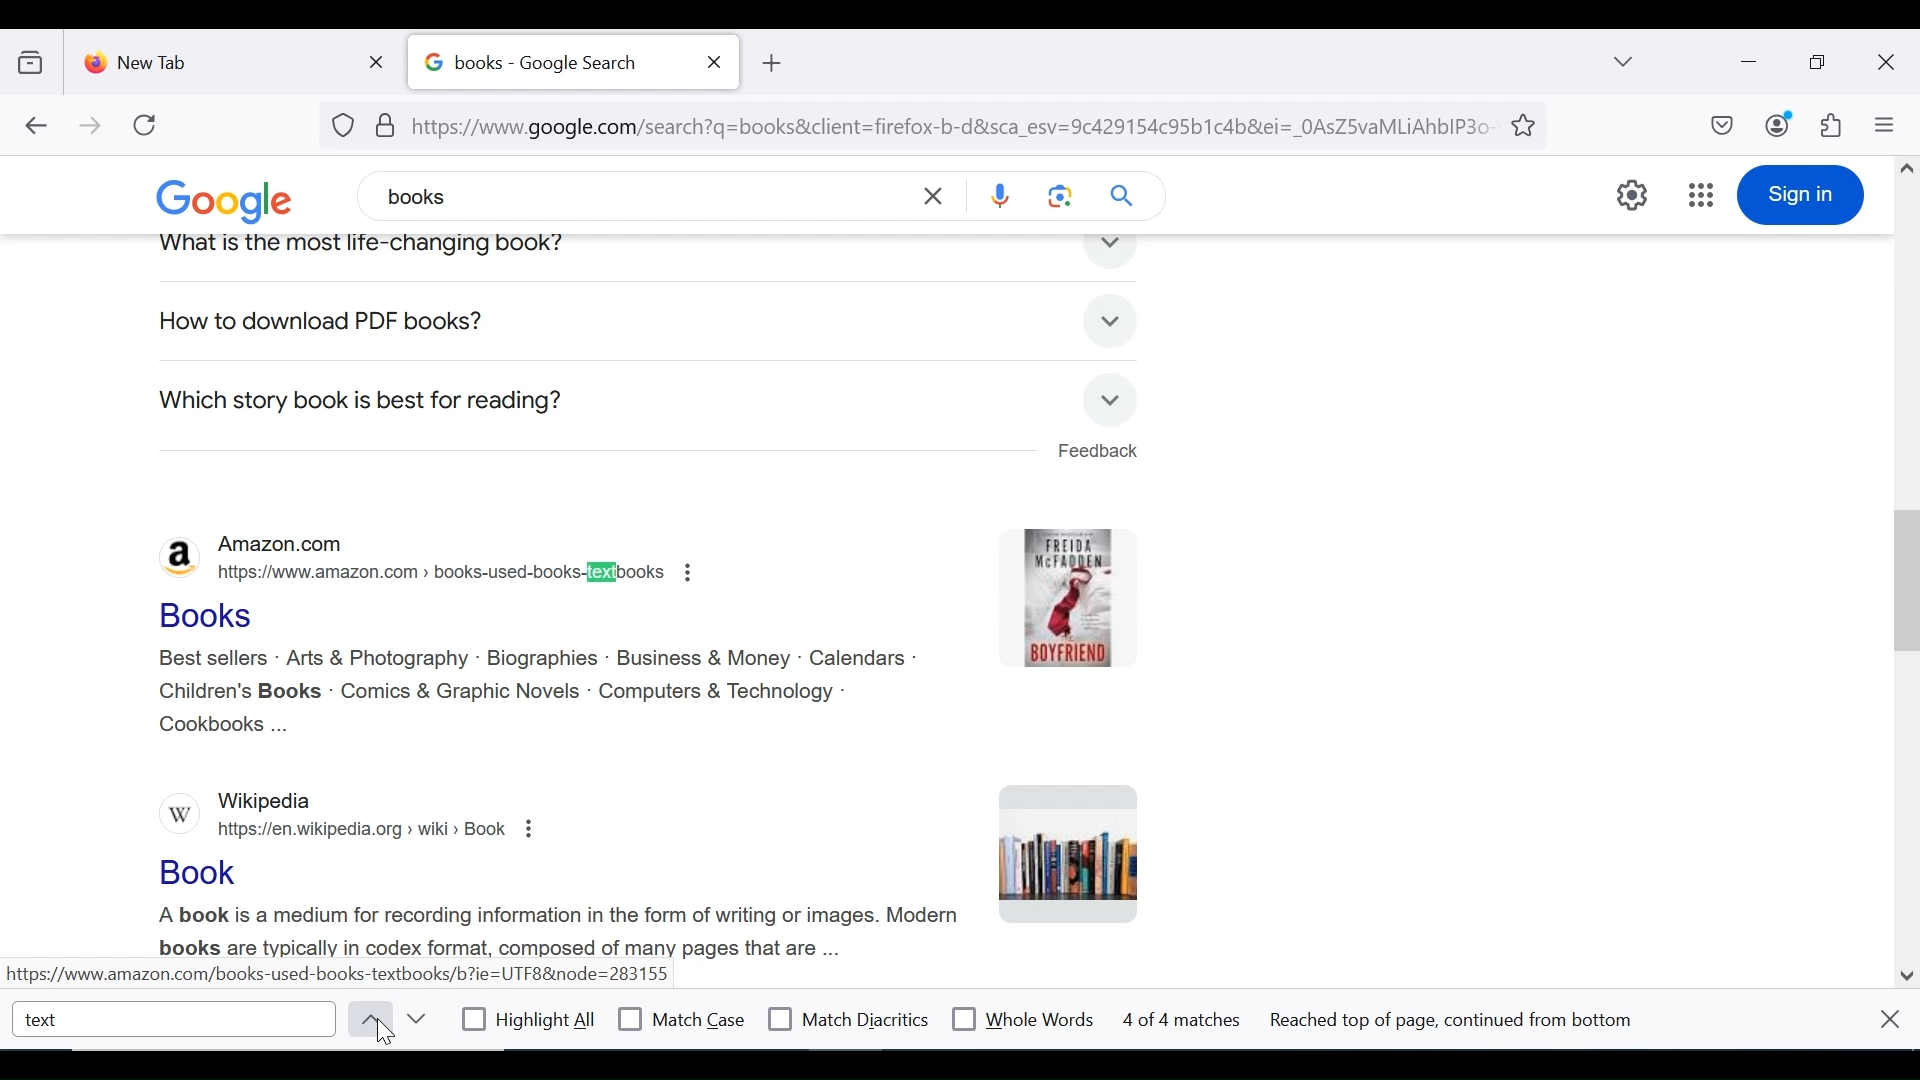 This screenshot has height=1080, width=1920. Describe the element at coordinates (1800, 195) in the screenshot. I see `sign in` at that location.